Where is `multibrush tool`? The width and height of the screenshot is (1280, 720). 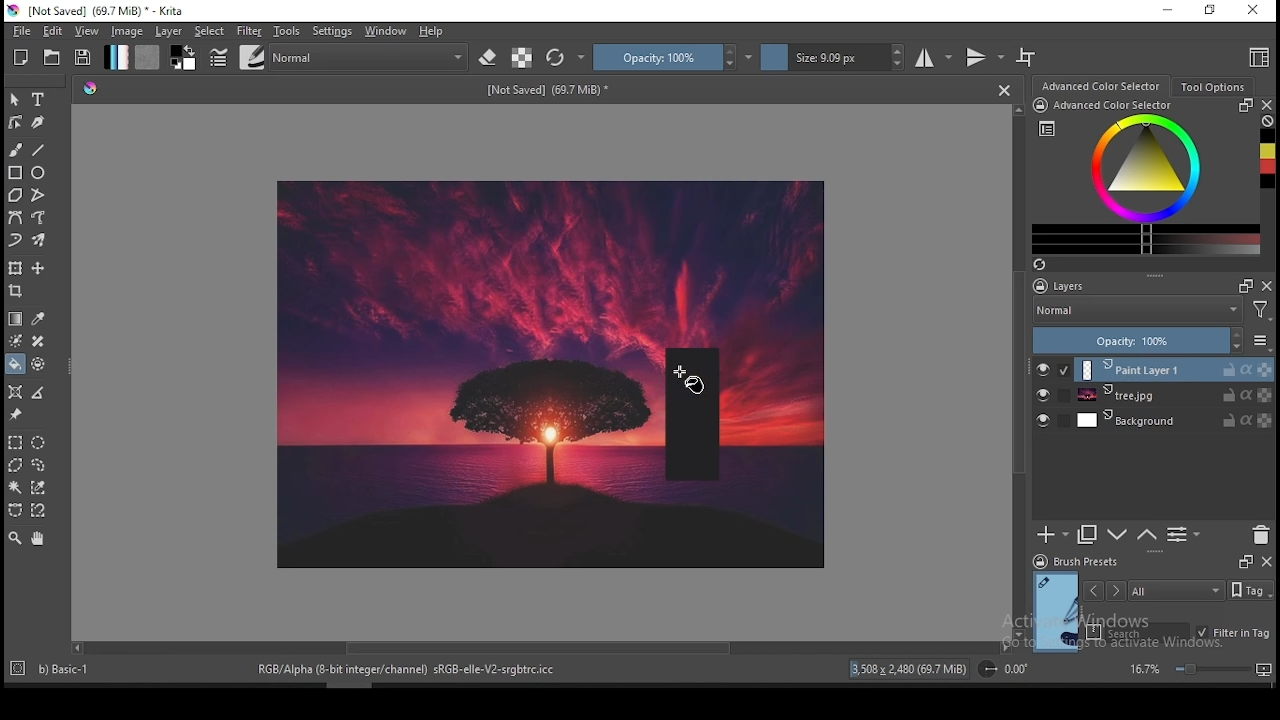 multibrush tool is located at coordinates (40, 240).